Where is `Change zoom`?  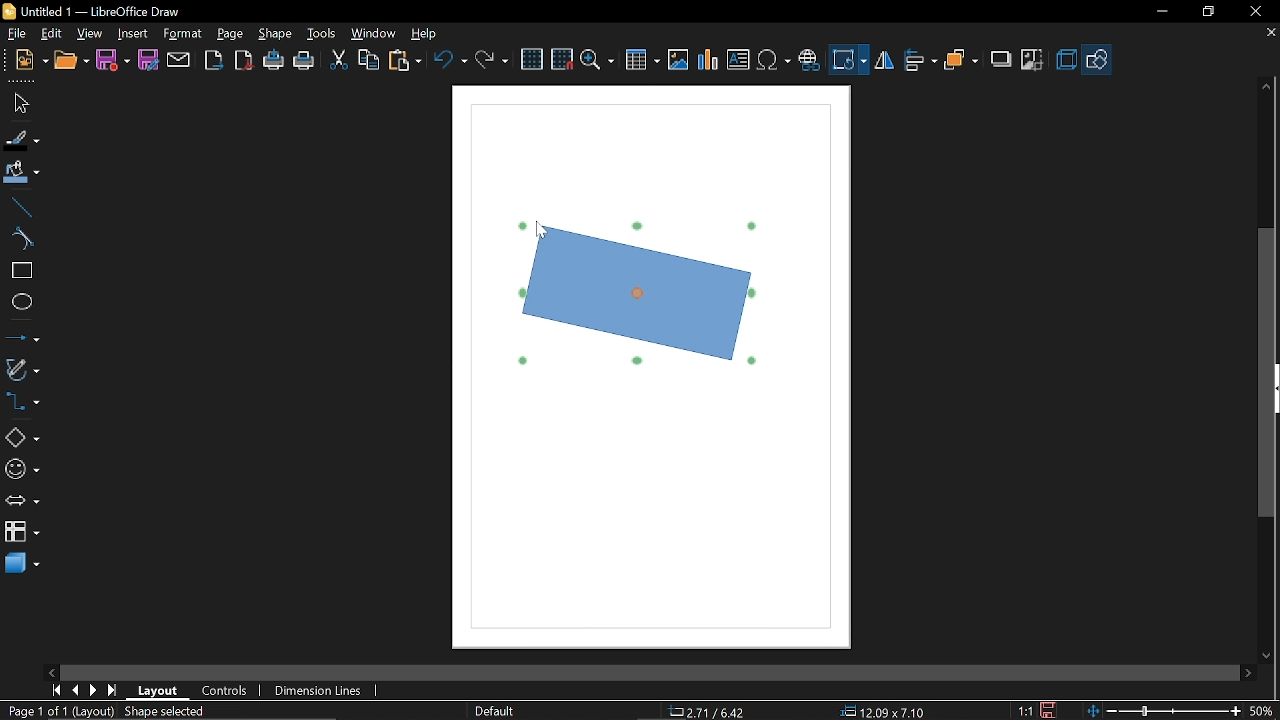
Change zoom is located at coordinates (1161, 710).